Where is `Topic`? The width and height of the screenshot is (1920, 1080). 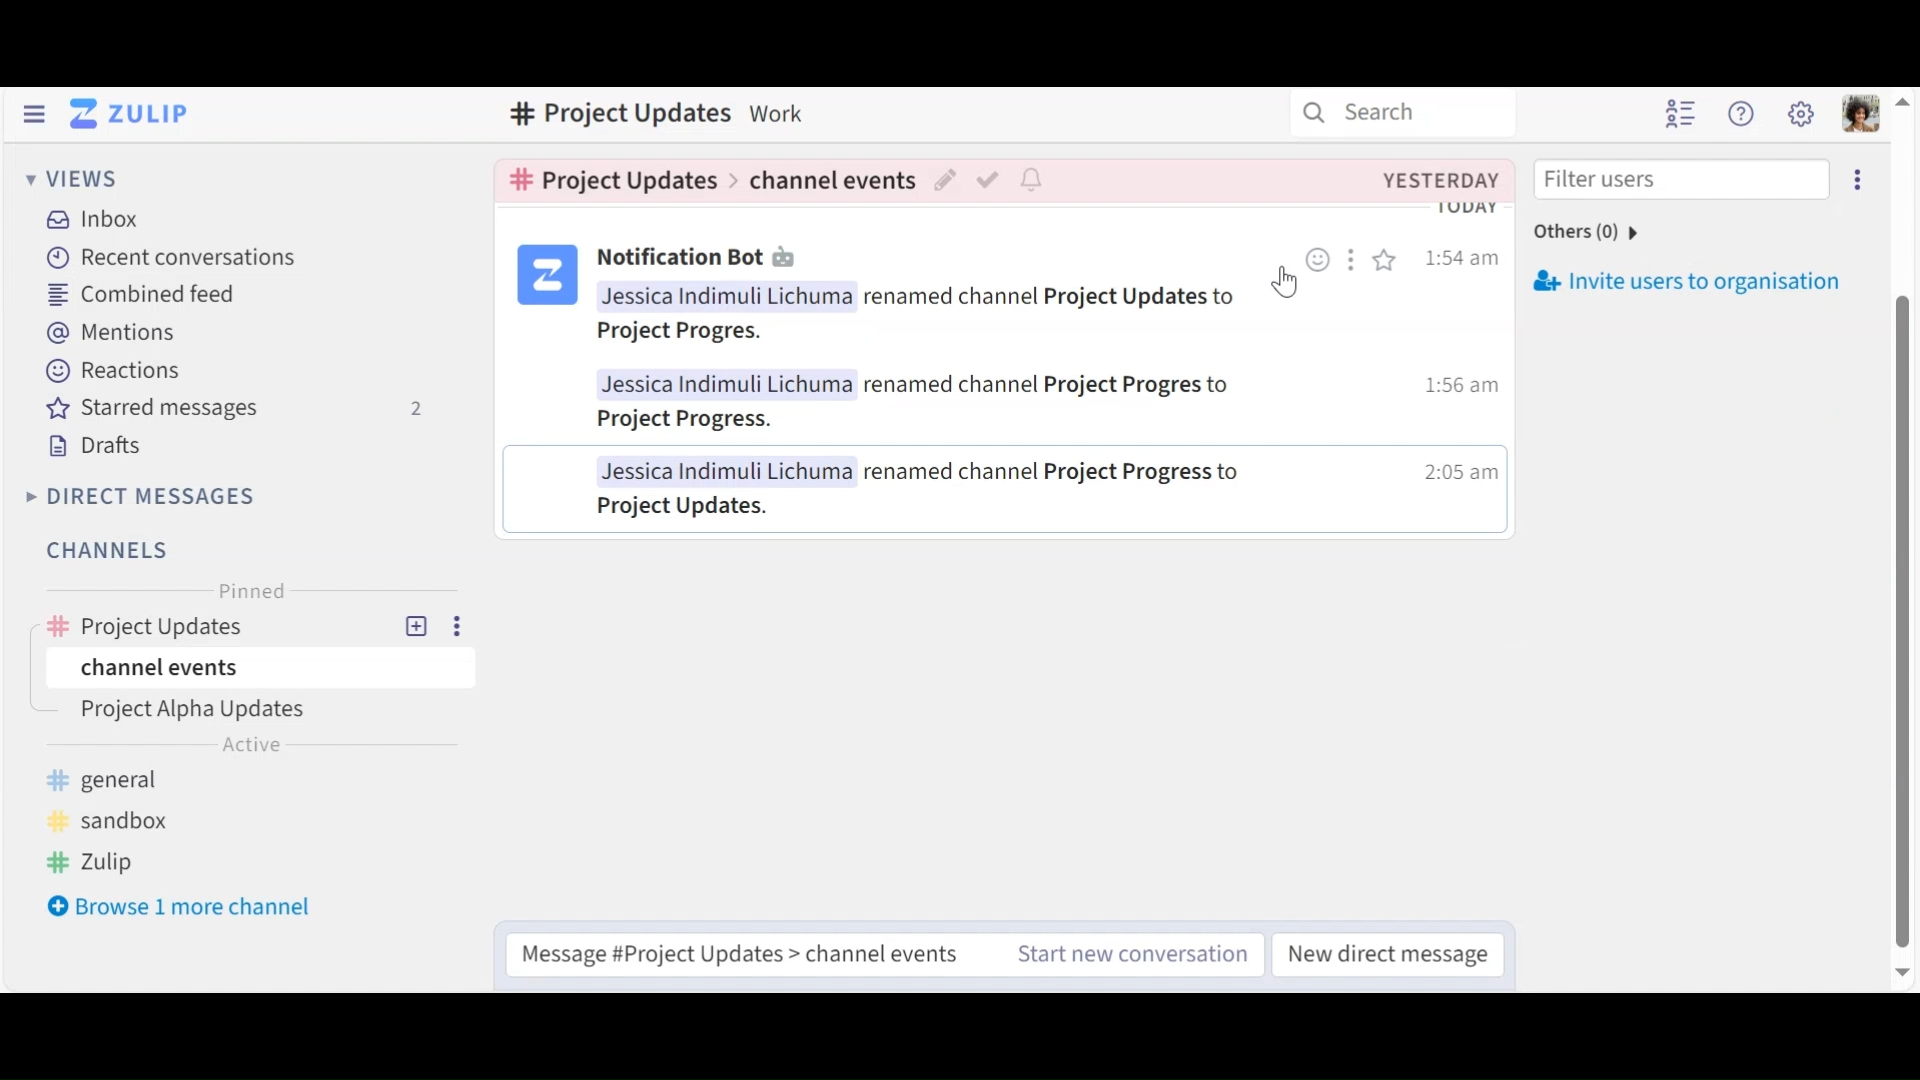
Topic is located at coordinates (265, 712).